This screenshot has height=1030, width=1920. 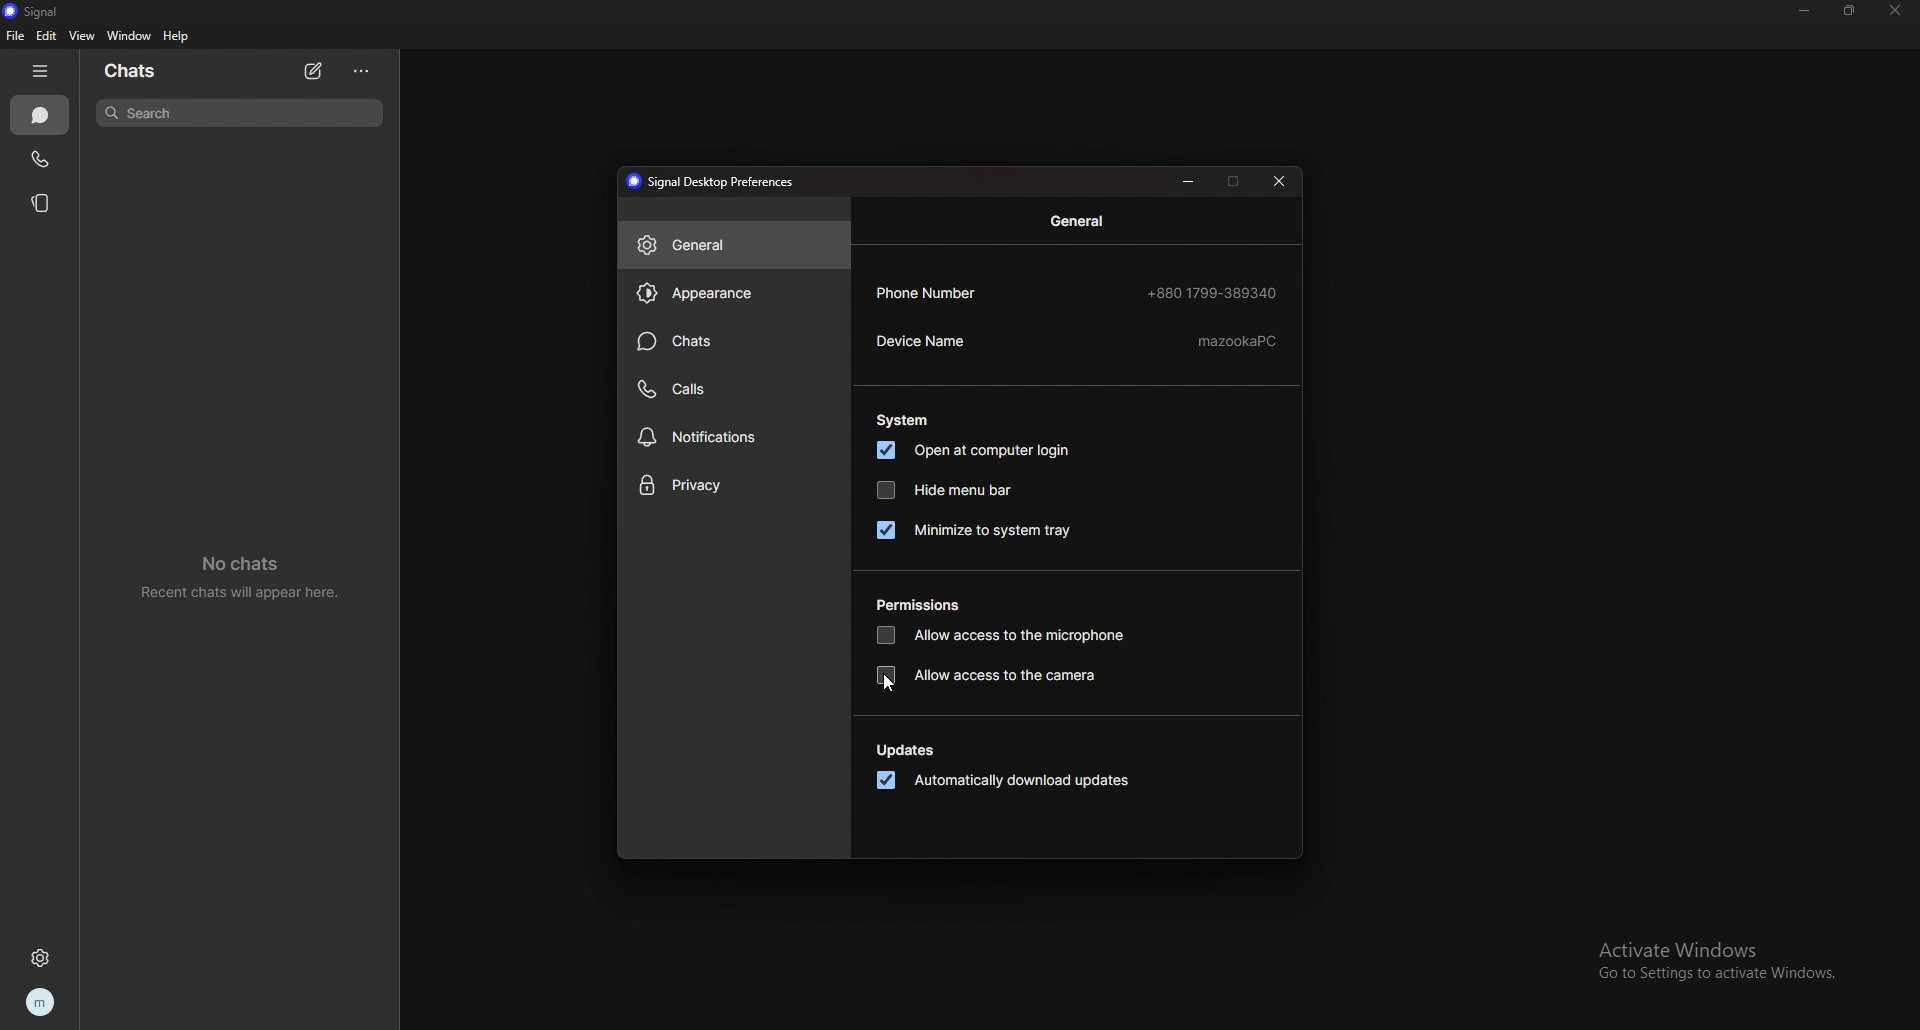 What do you see at coordinates (135, 71) in the screenshot?
I see `chats` at bounding box center [135, 71].